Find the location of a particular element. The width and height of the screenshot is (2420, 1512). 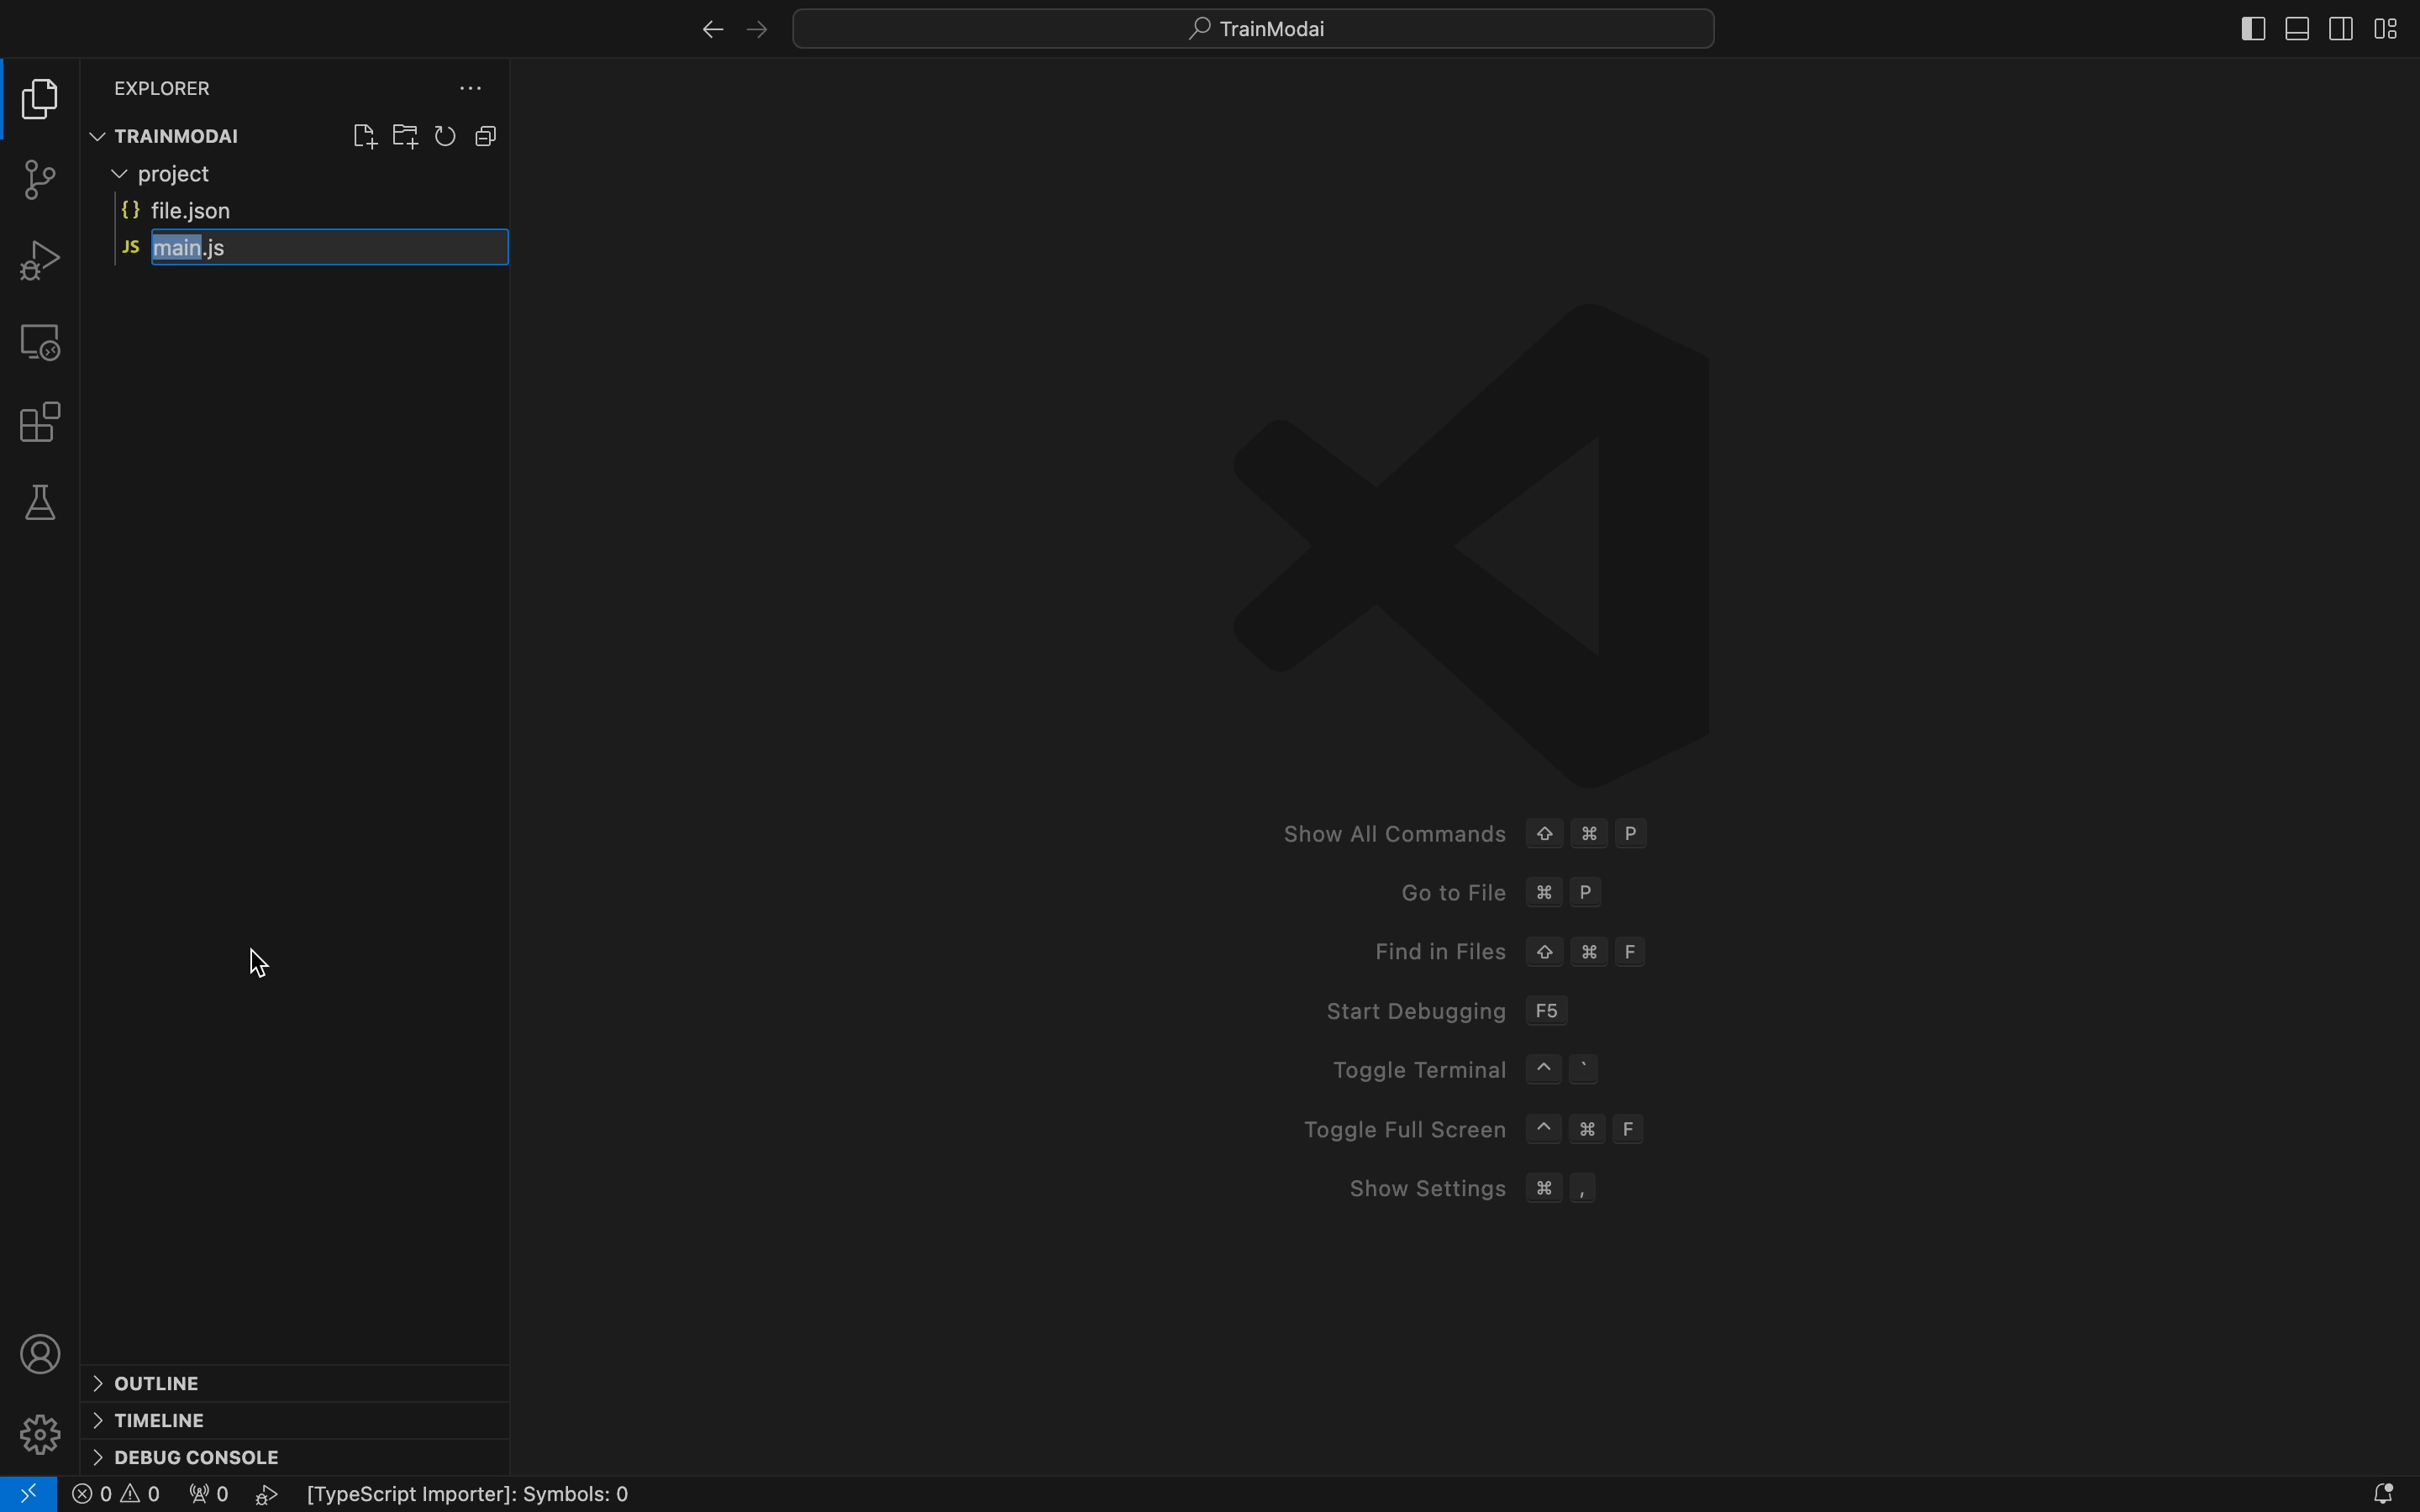

tests is located at coordinates (40, 498).